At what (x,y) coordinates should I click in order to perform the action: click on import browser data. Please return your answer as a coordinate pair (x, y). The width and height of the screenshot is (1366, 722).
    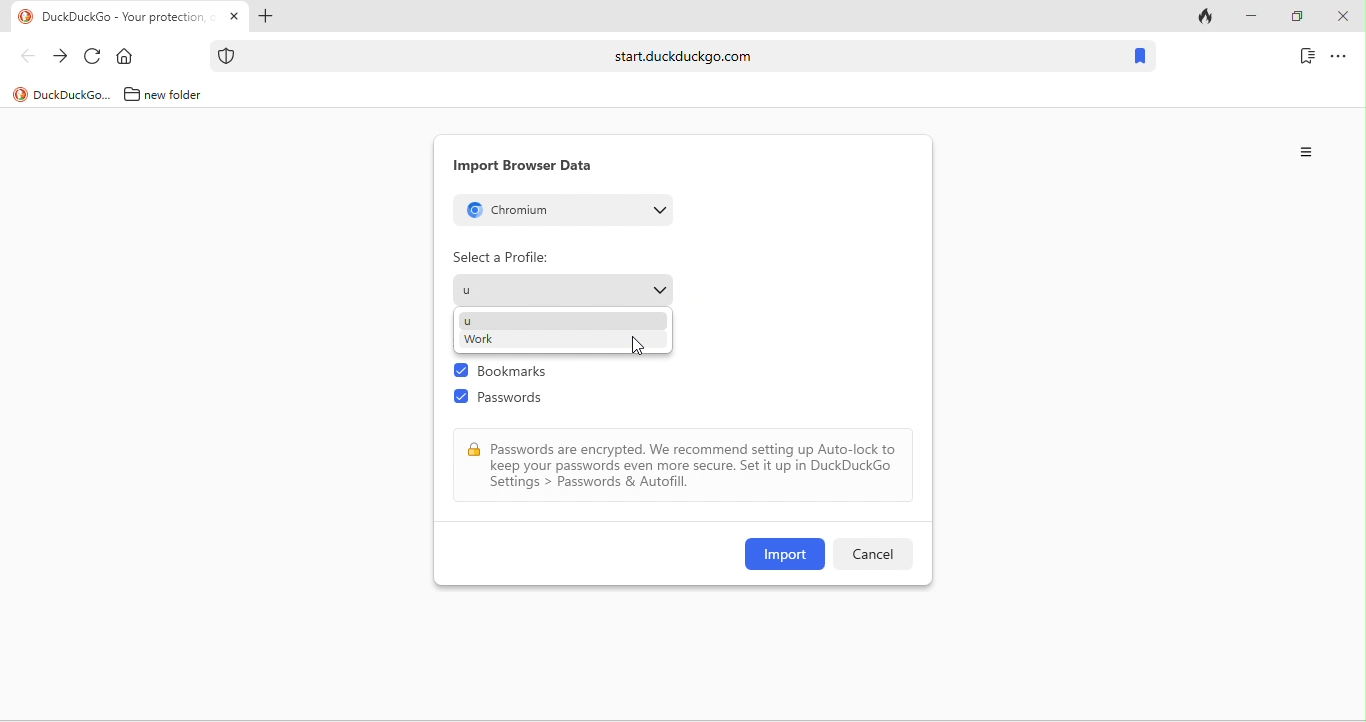
    Looking at the image, I should click on (523, 165).